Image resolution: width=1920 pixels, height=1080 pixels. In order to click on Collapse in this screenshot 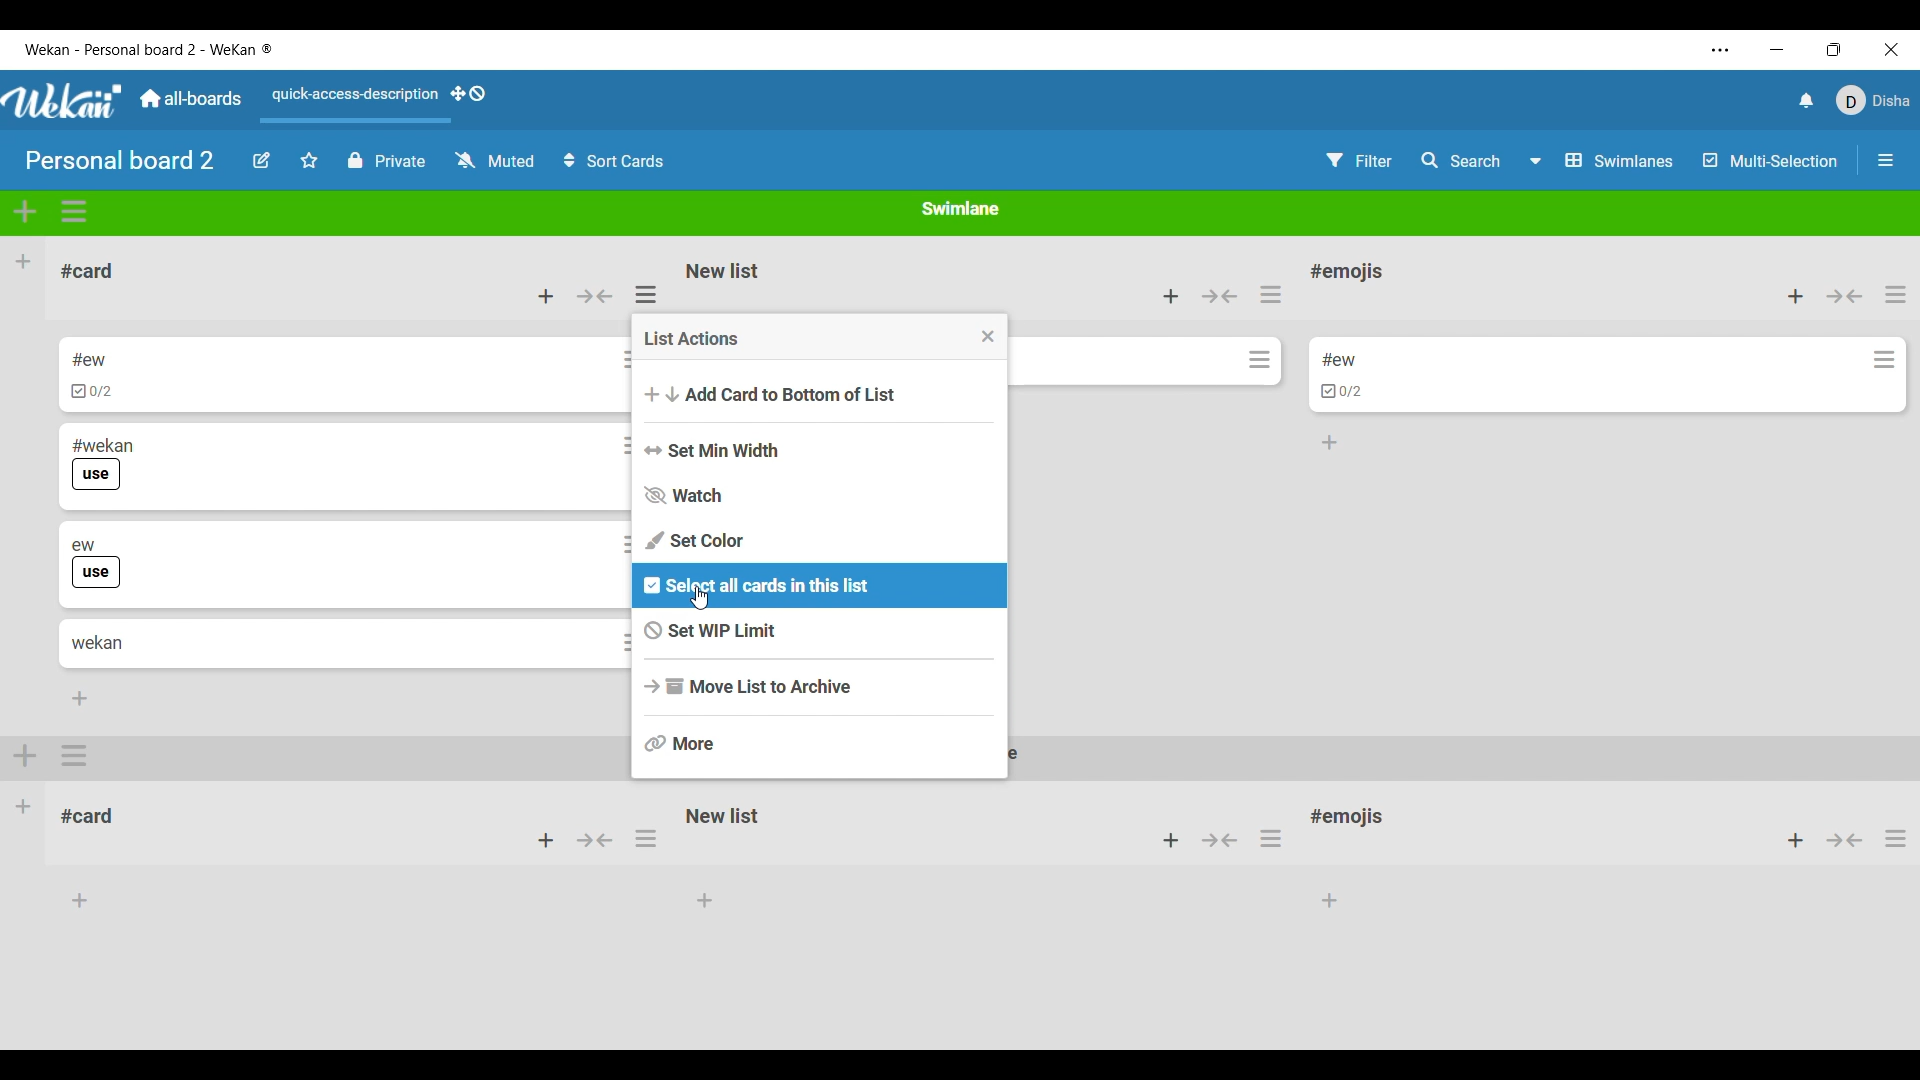, I will do `click(593, 296)`.